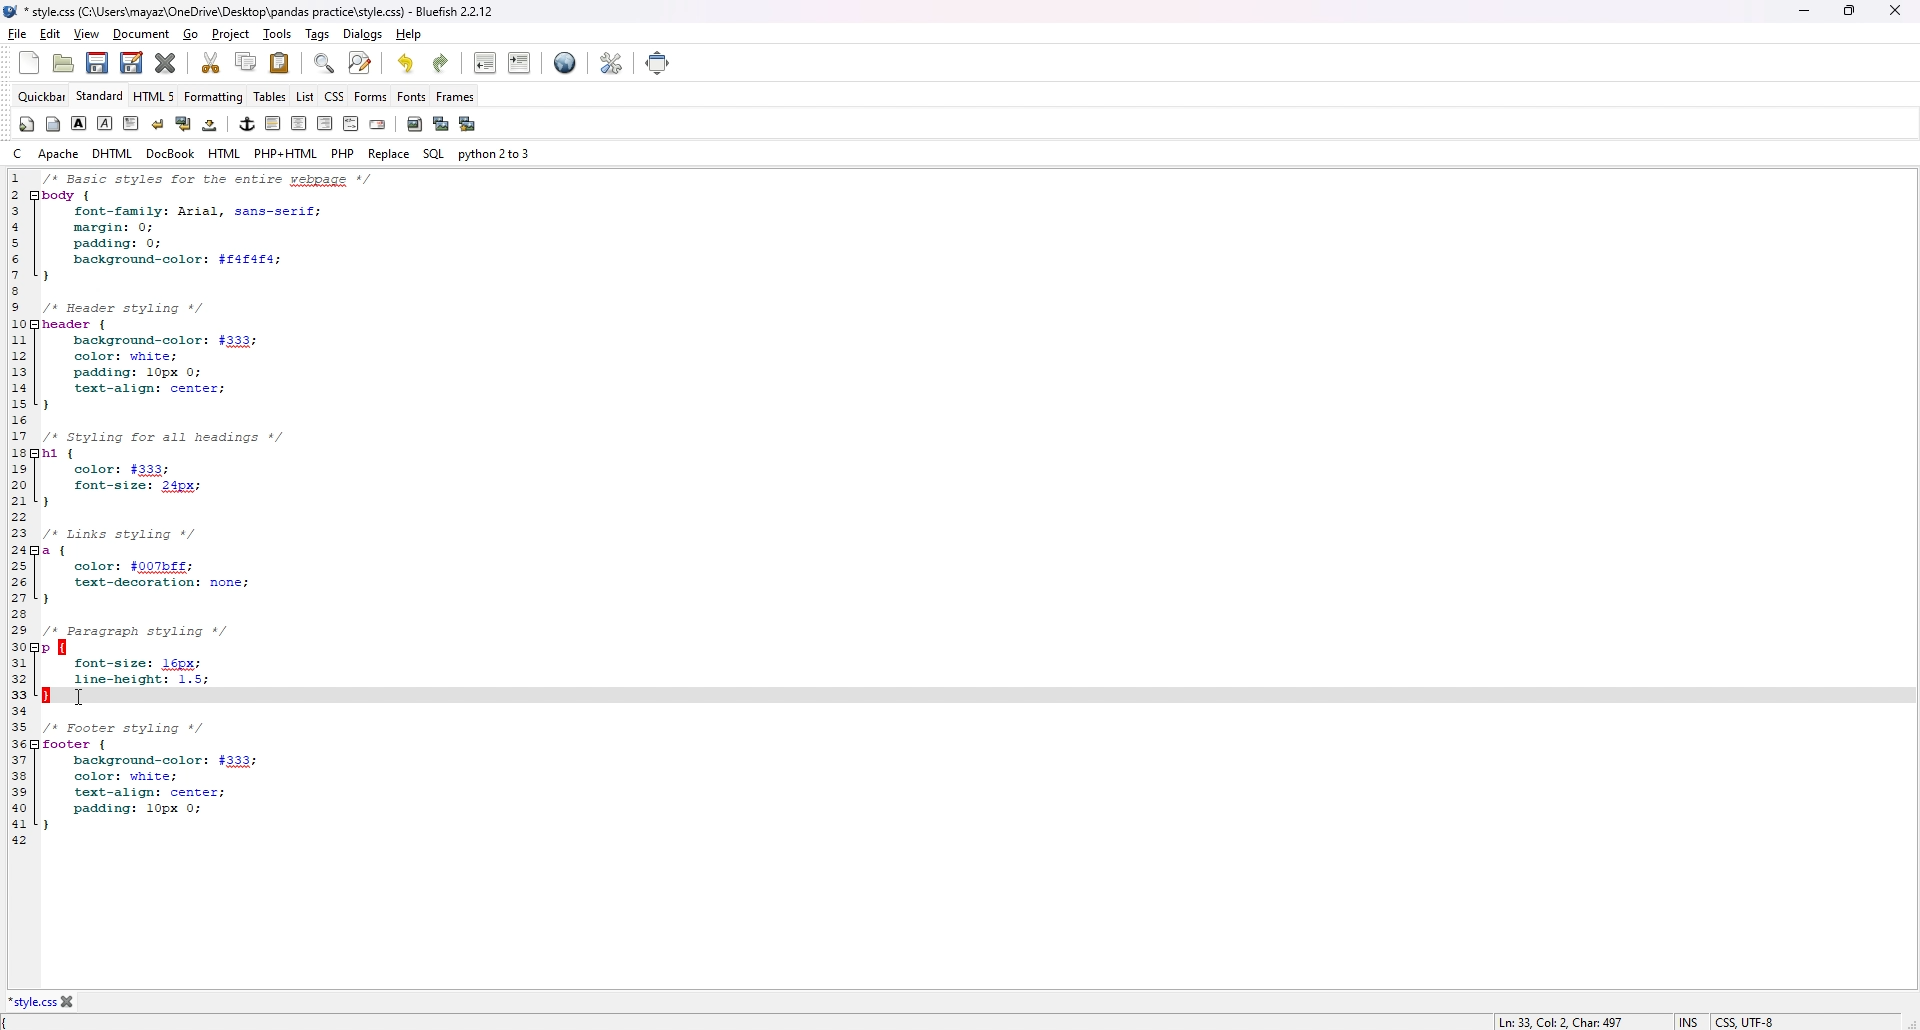 The image size is (1920, 1030). What do you see at coordinates (407, 64) in the screenshot?
I see `undo` at bounding box center [407, 64].